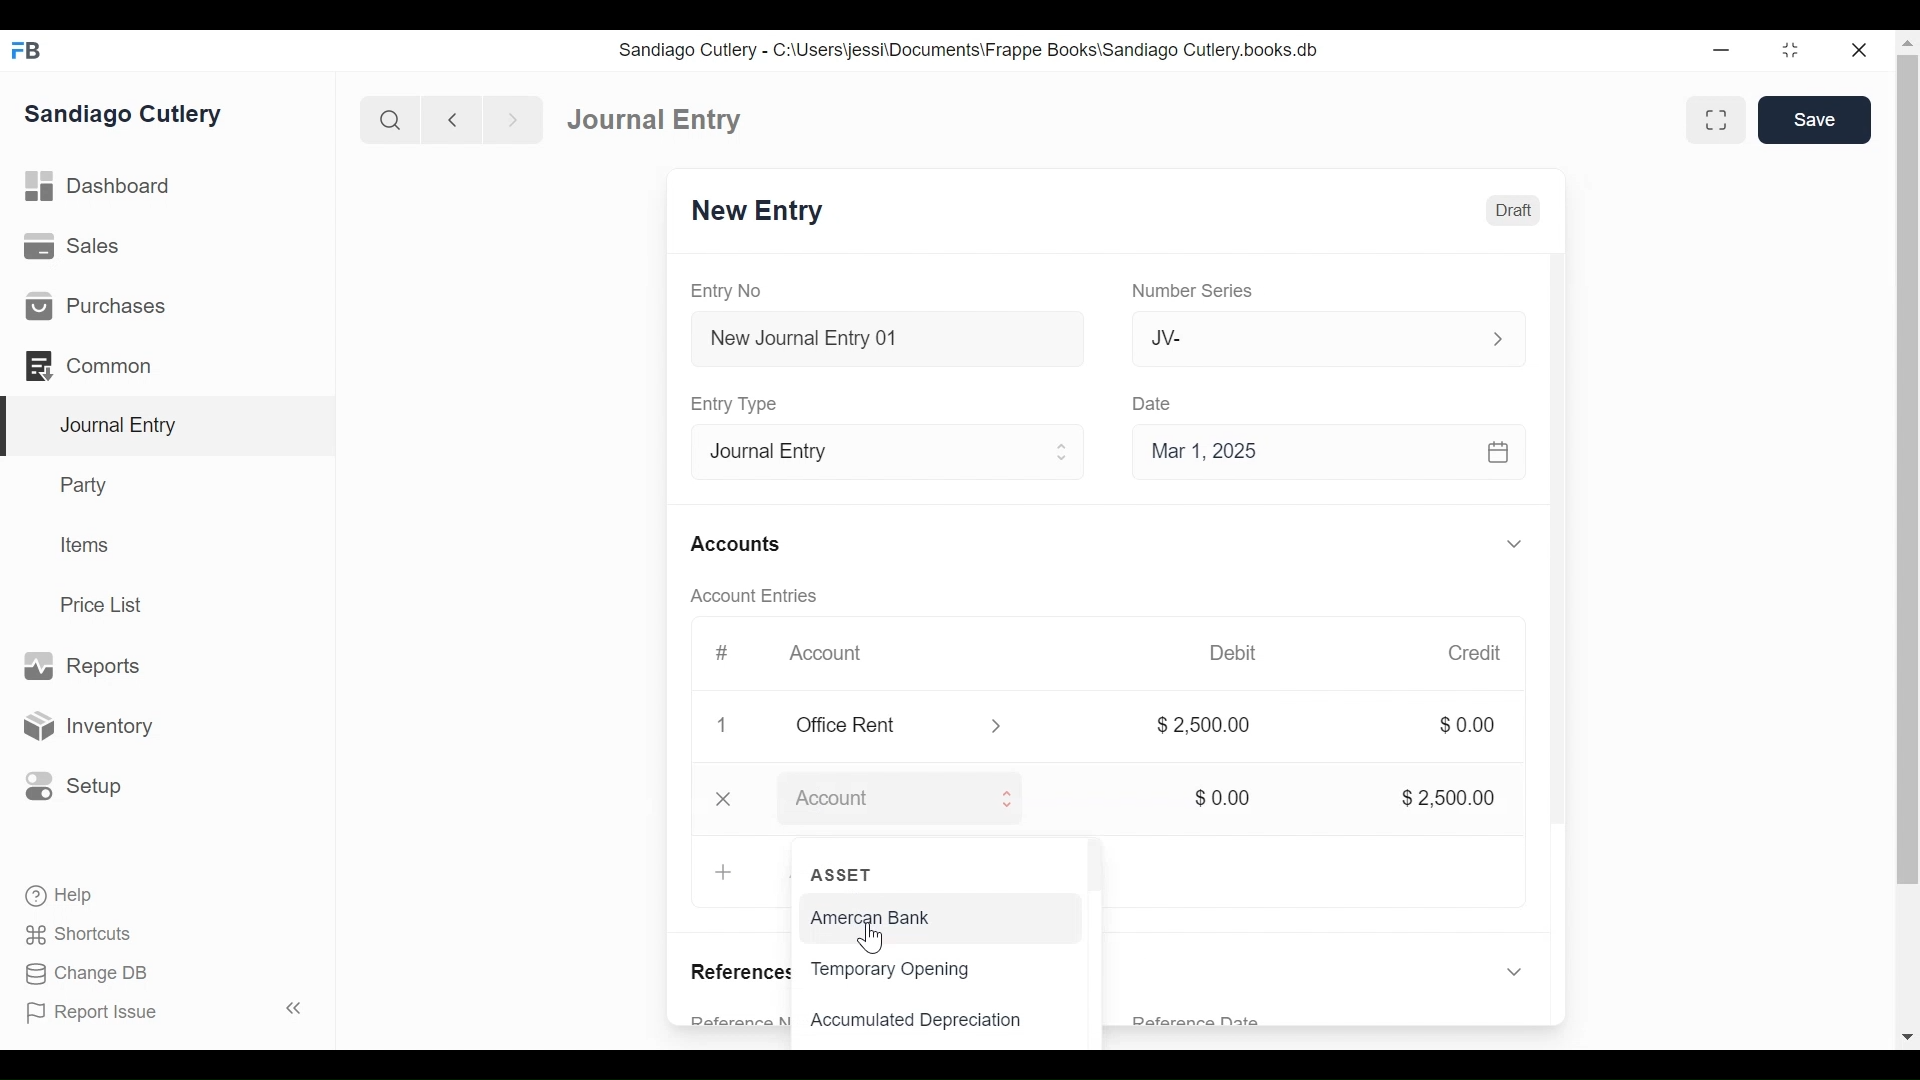  Describe the element at coordinates (69, 935) in the screenshot. I see `Shortcuts` at that location.